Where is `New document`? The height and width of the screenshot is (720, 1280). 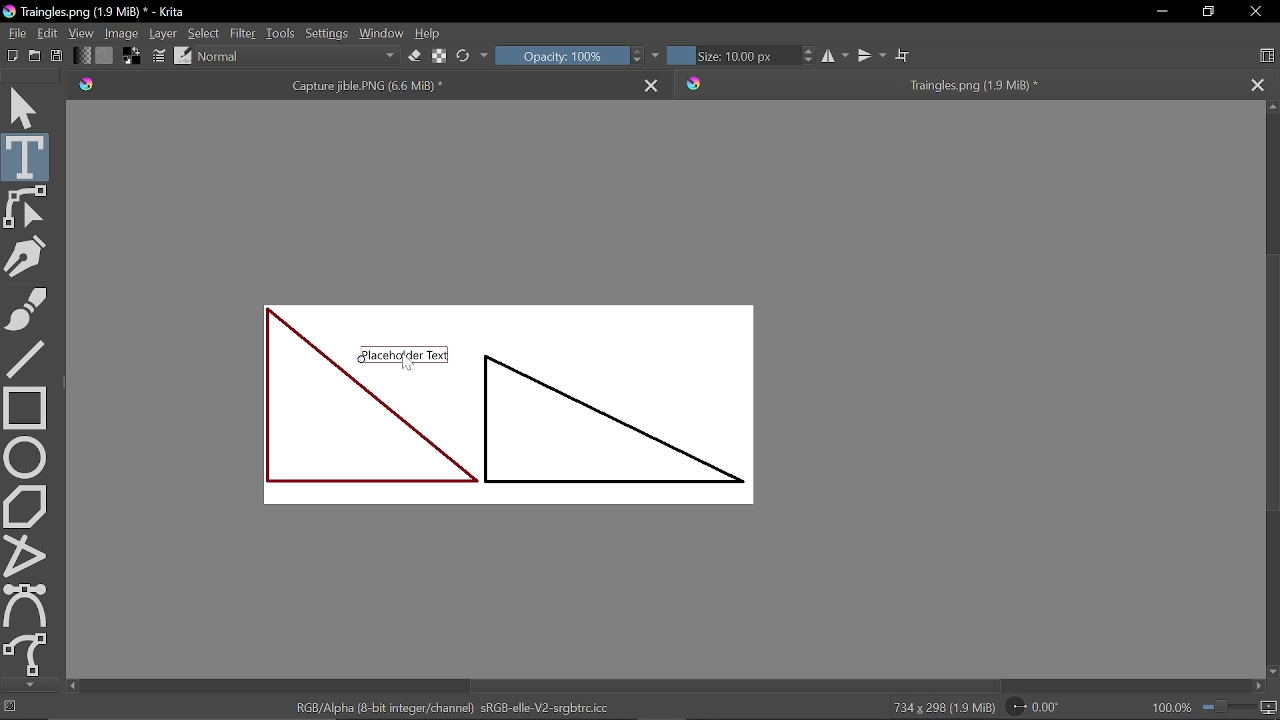 New document is located at coordinates (10, 54).